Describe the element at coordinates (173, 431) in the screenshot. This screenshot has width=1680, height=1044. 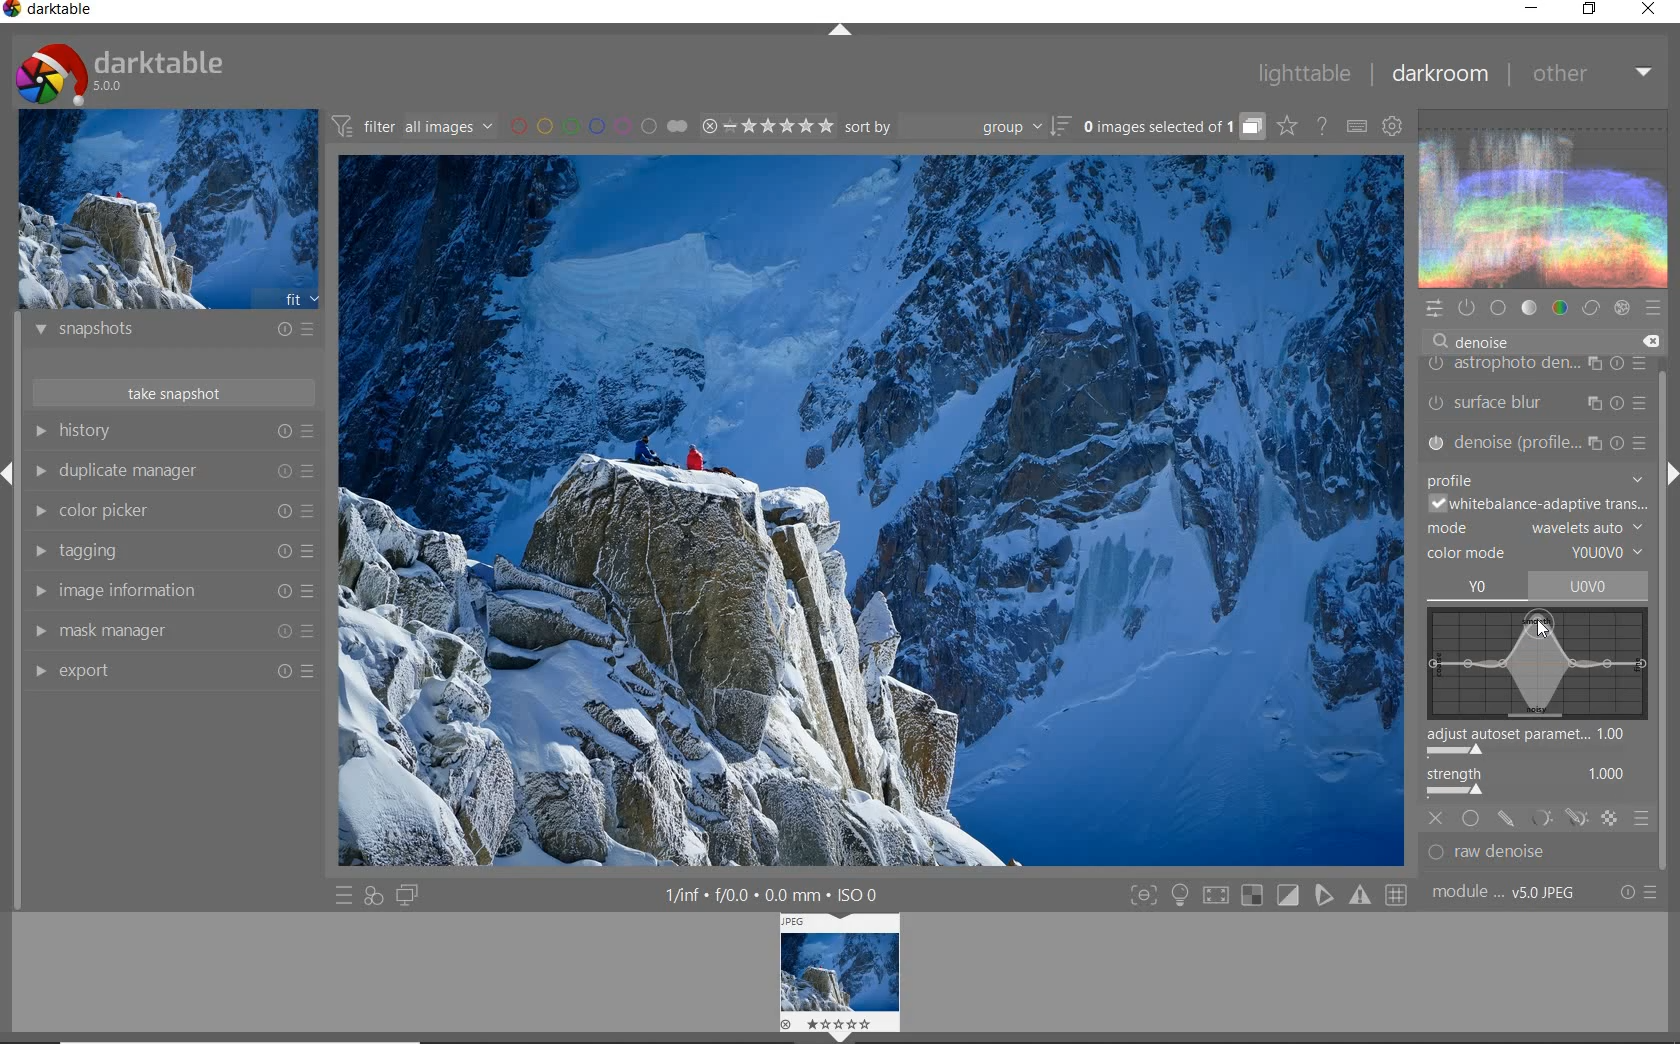
I see `history` at that location.